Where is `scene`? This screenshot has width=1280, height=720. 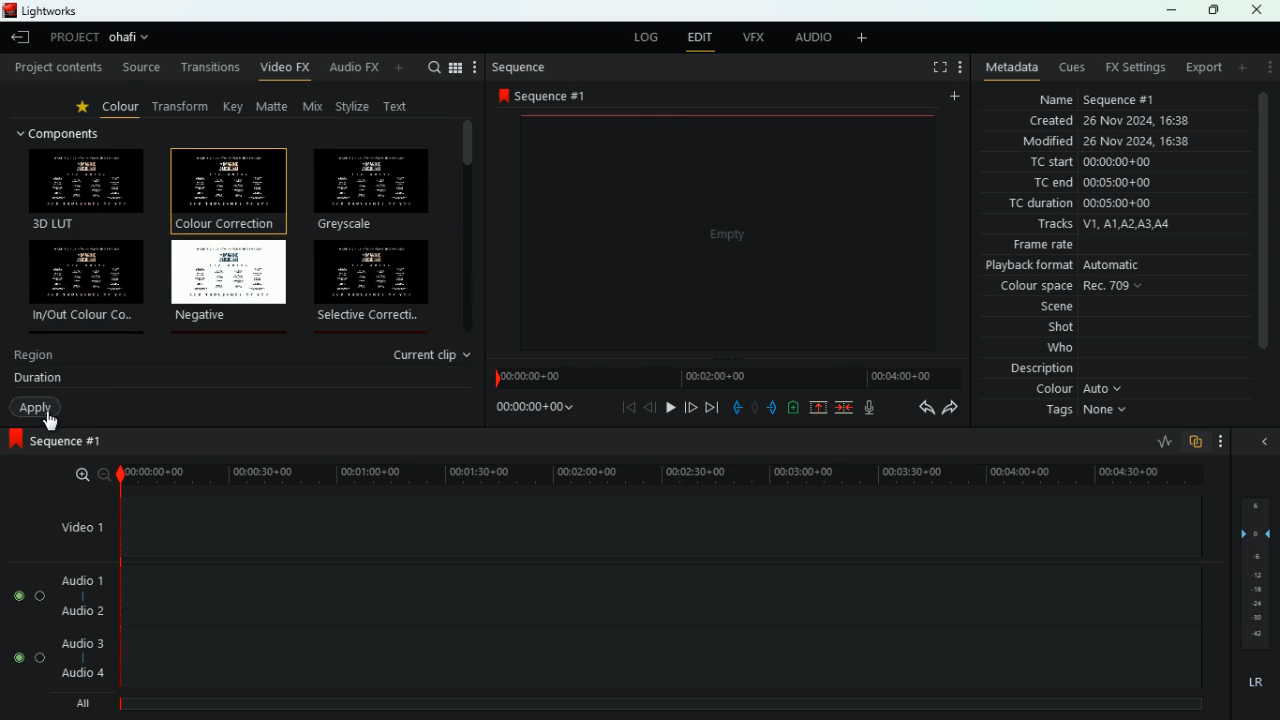 scene is located at coordinates (1034, 308).